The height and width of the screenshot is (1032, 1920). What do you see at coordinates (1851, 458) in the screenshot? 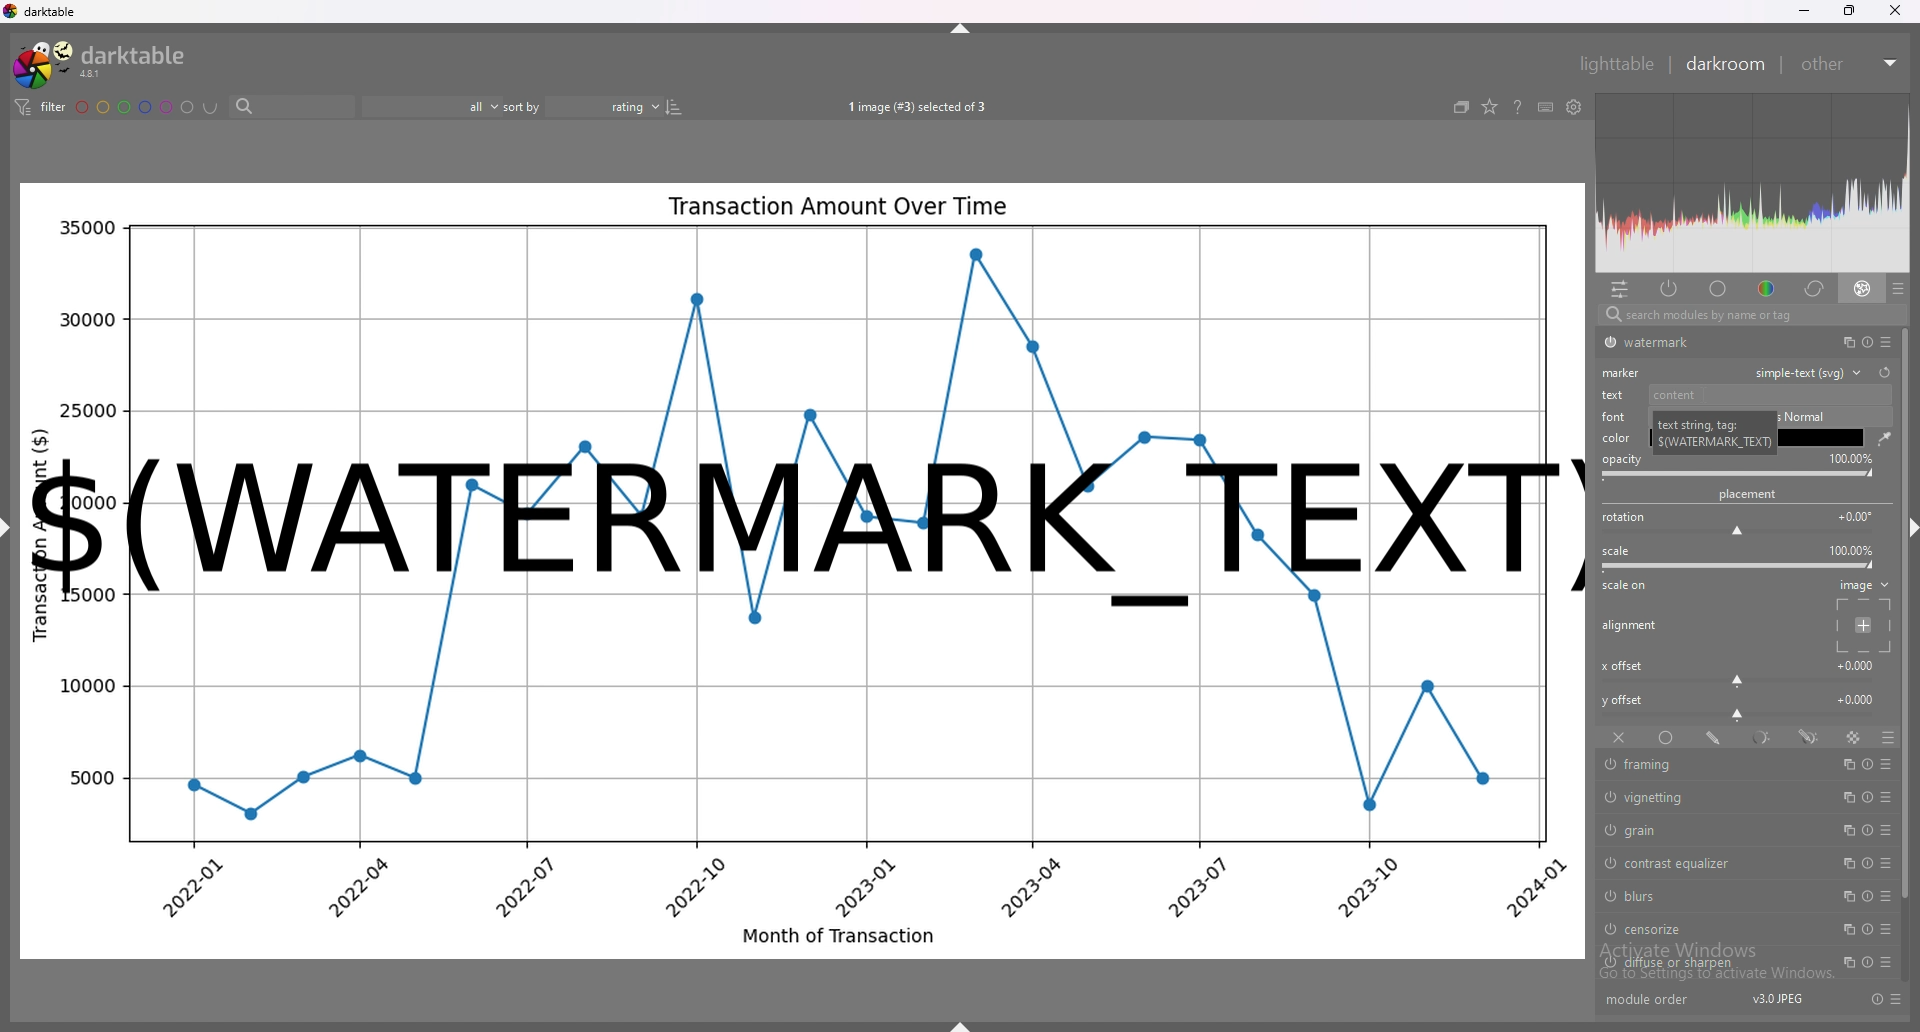
I see `opacity` at bounding box center [1851, 458].